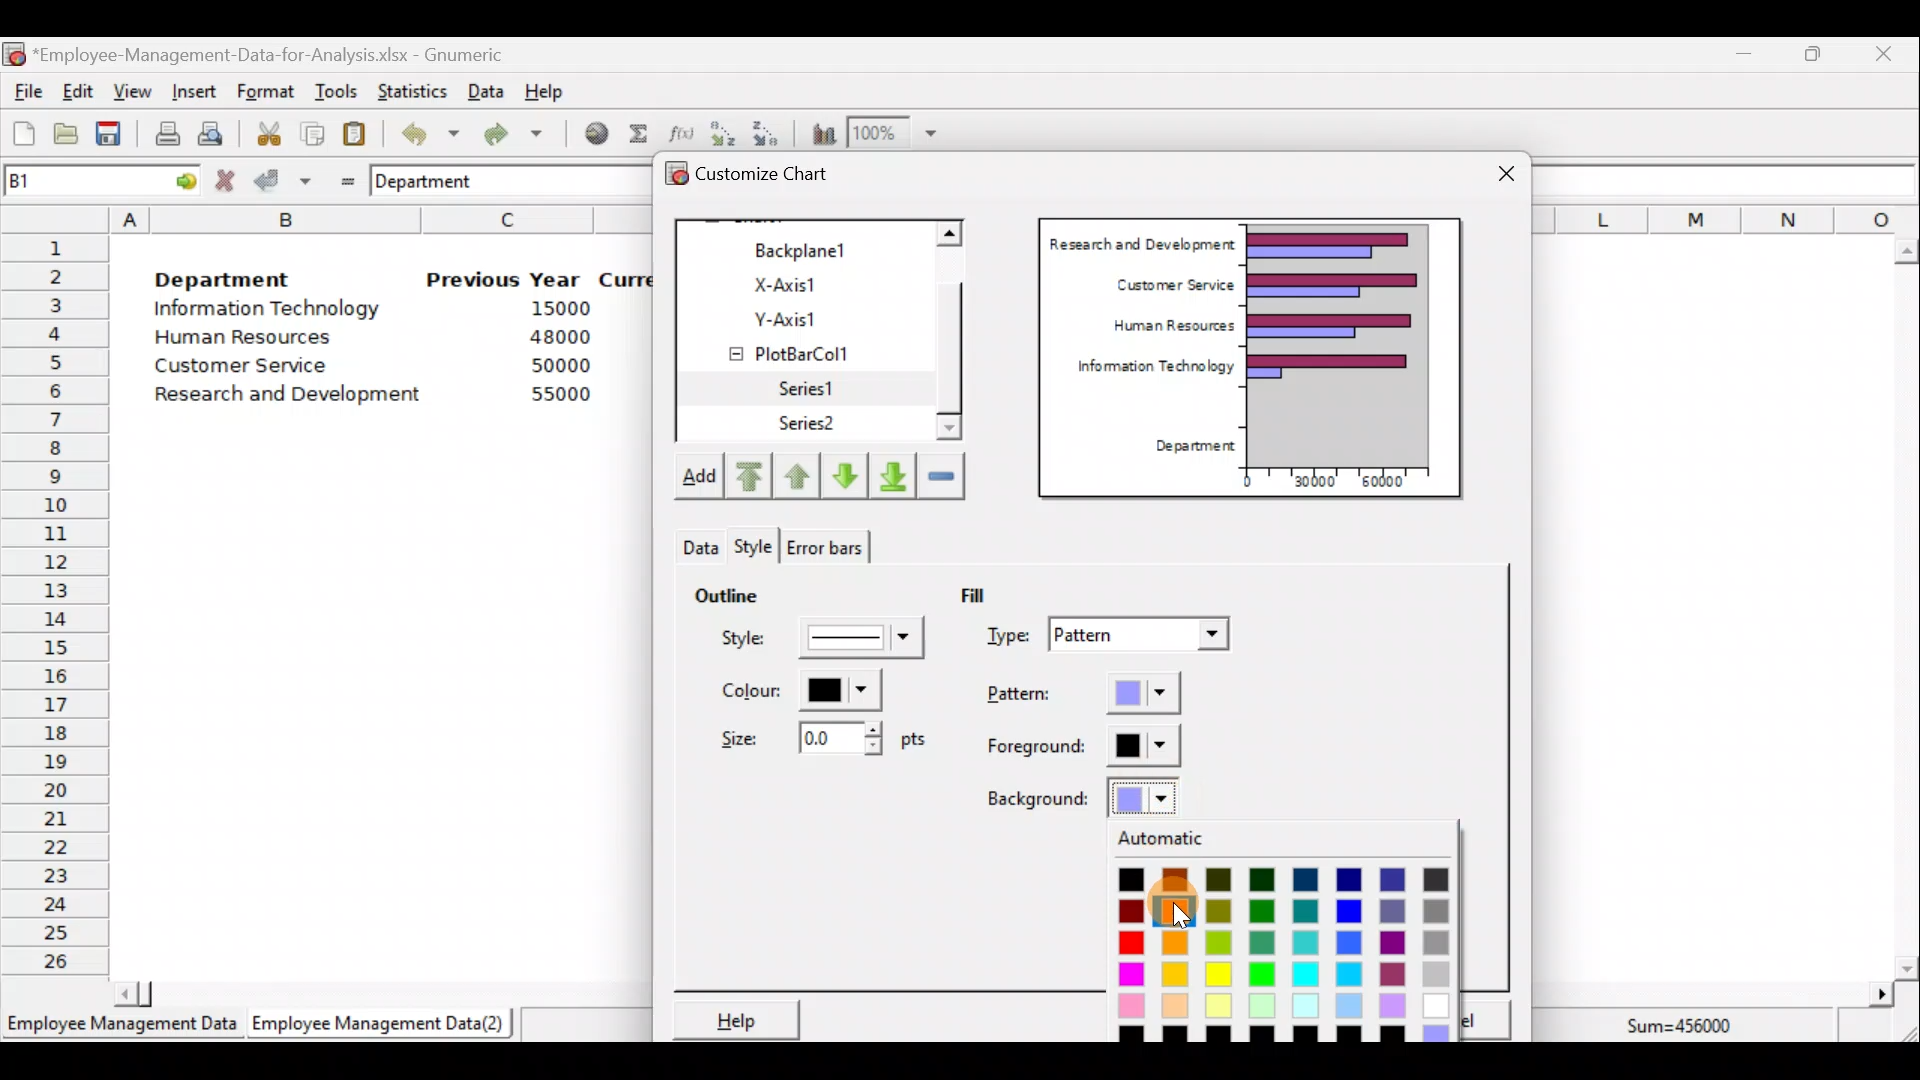 The width and height of the screenshot is (1920, 1080). What do you see at coordinates (556, 90) in the screenshot?
I see `Help` at bounding box center [556, 90].